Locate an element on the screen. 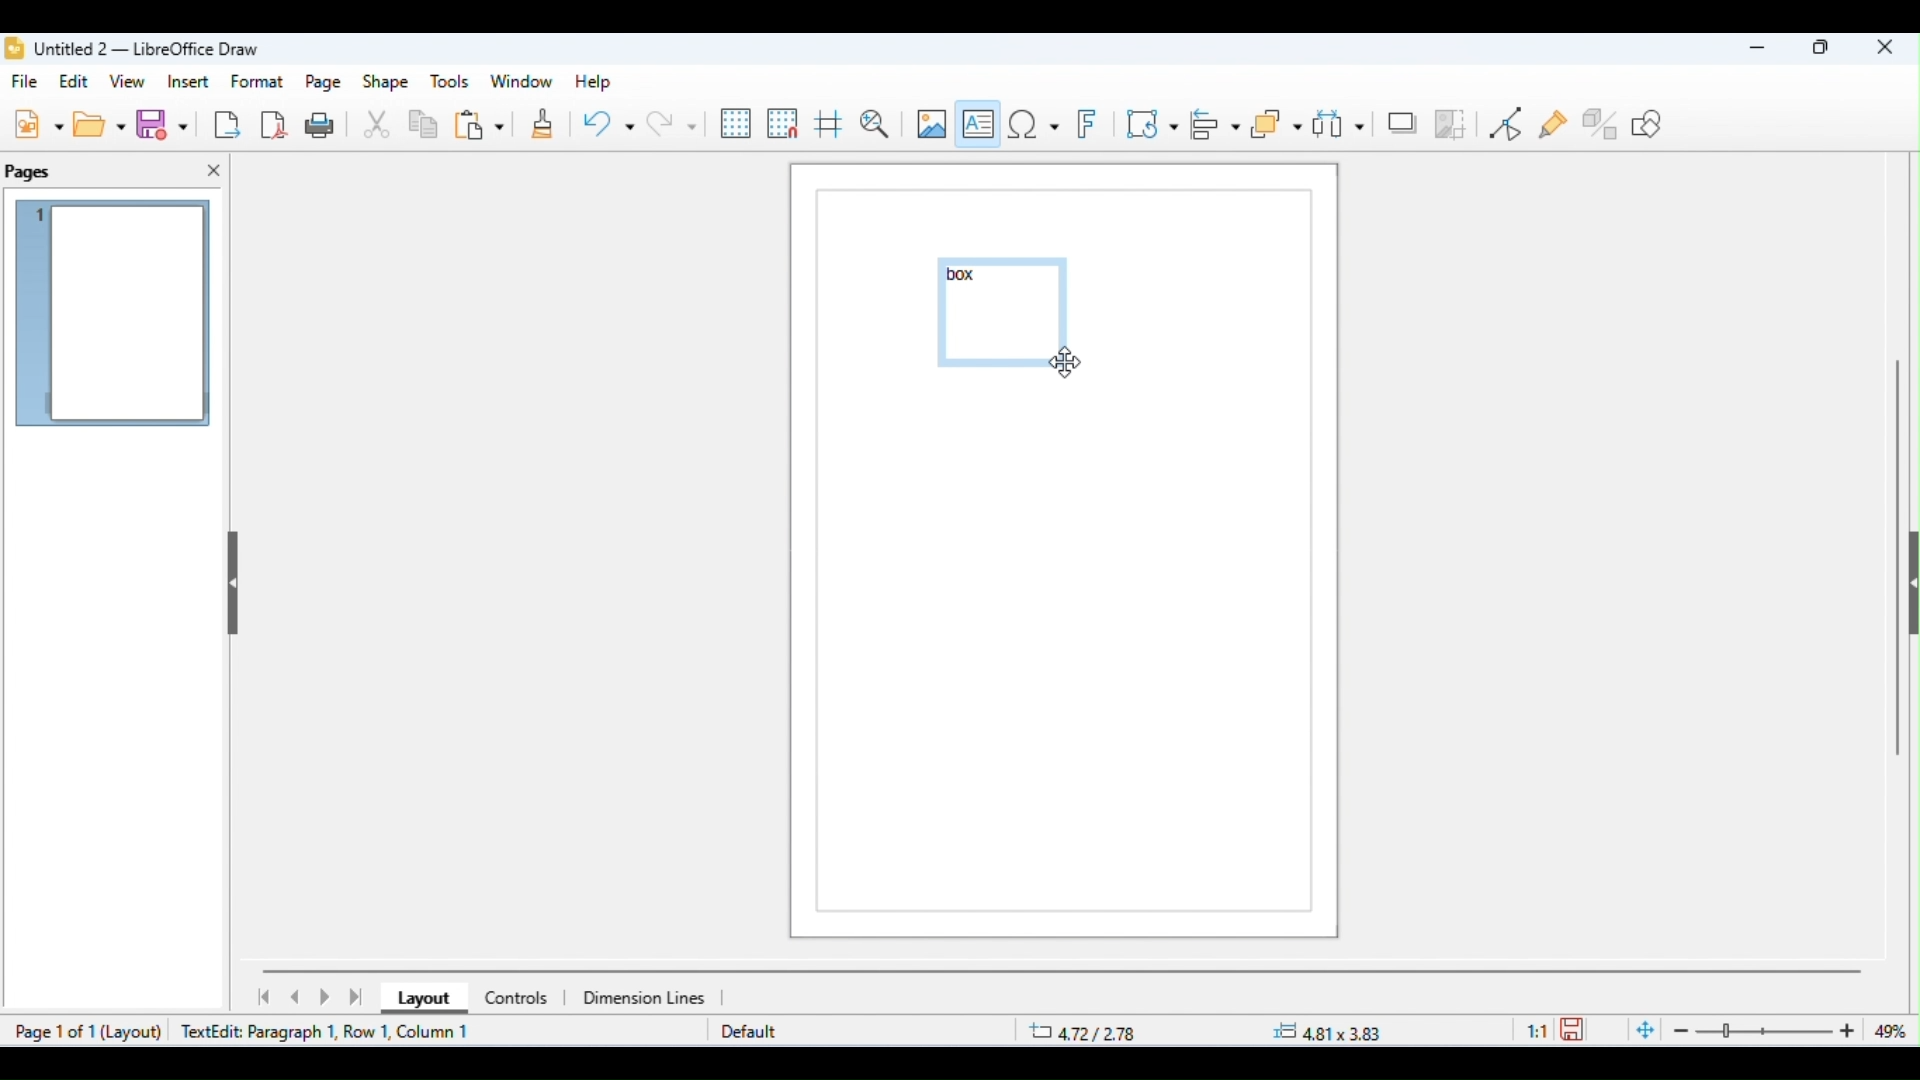 This screenshot has height=1080, width=1920. cut is located at coordinates (378, 126).